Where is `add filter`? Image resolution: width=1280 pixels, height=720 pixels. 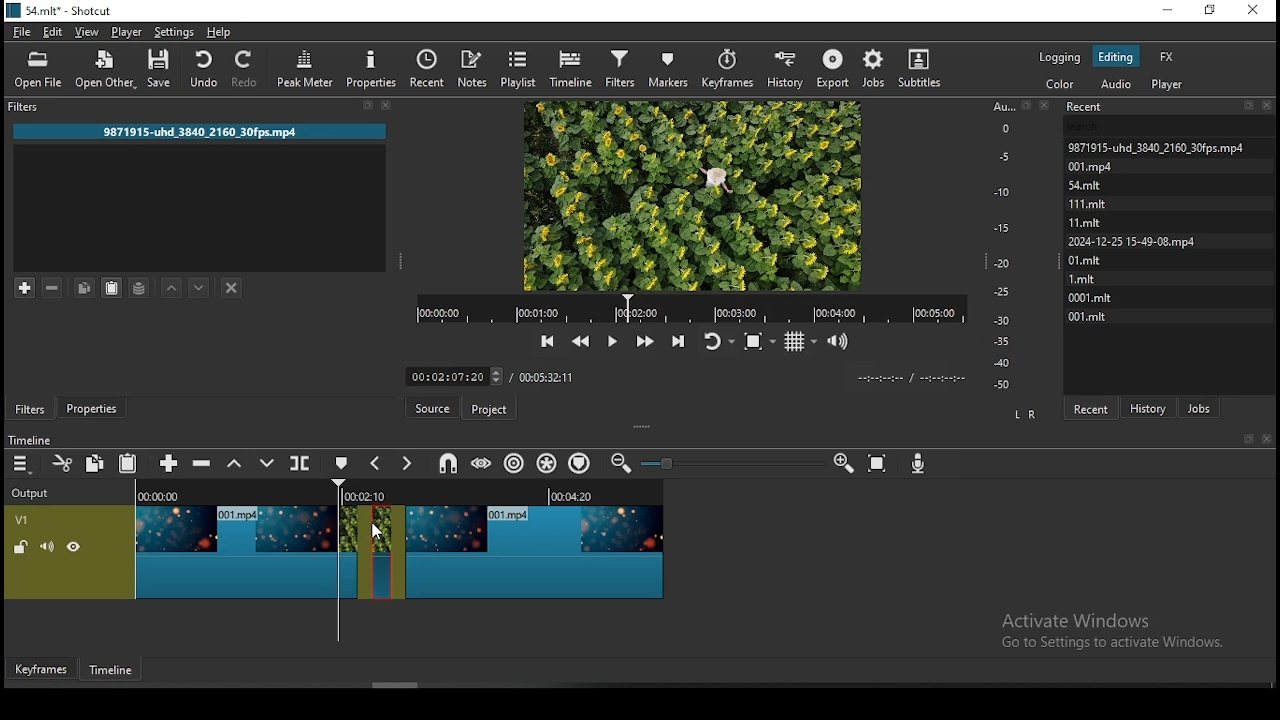 add filter is located at coordinates (25, 287).